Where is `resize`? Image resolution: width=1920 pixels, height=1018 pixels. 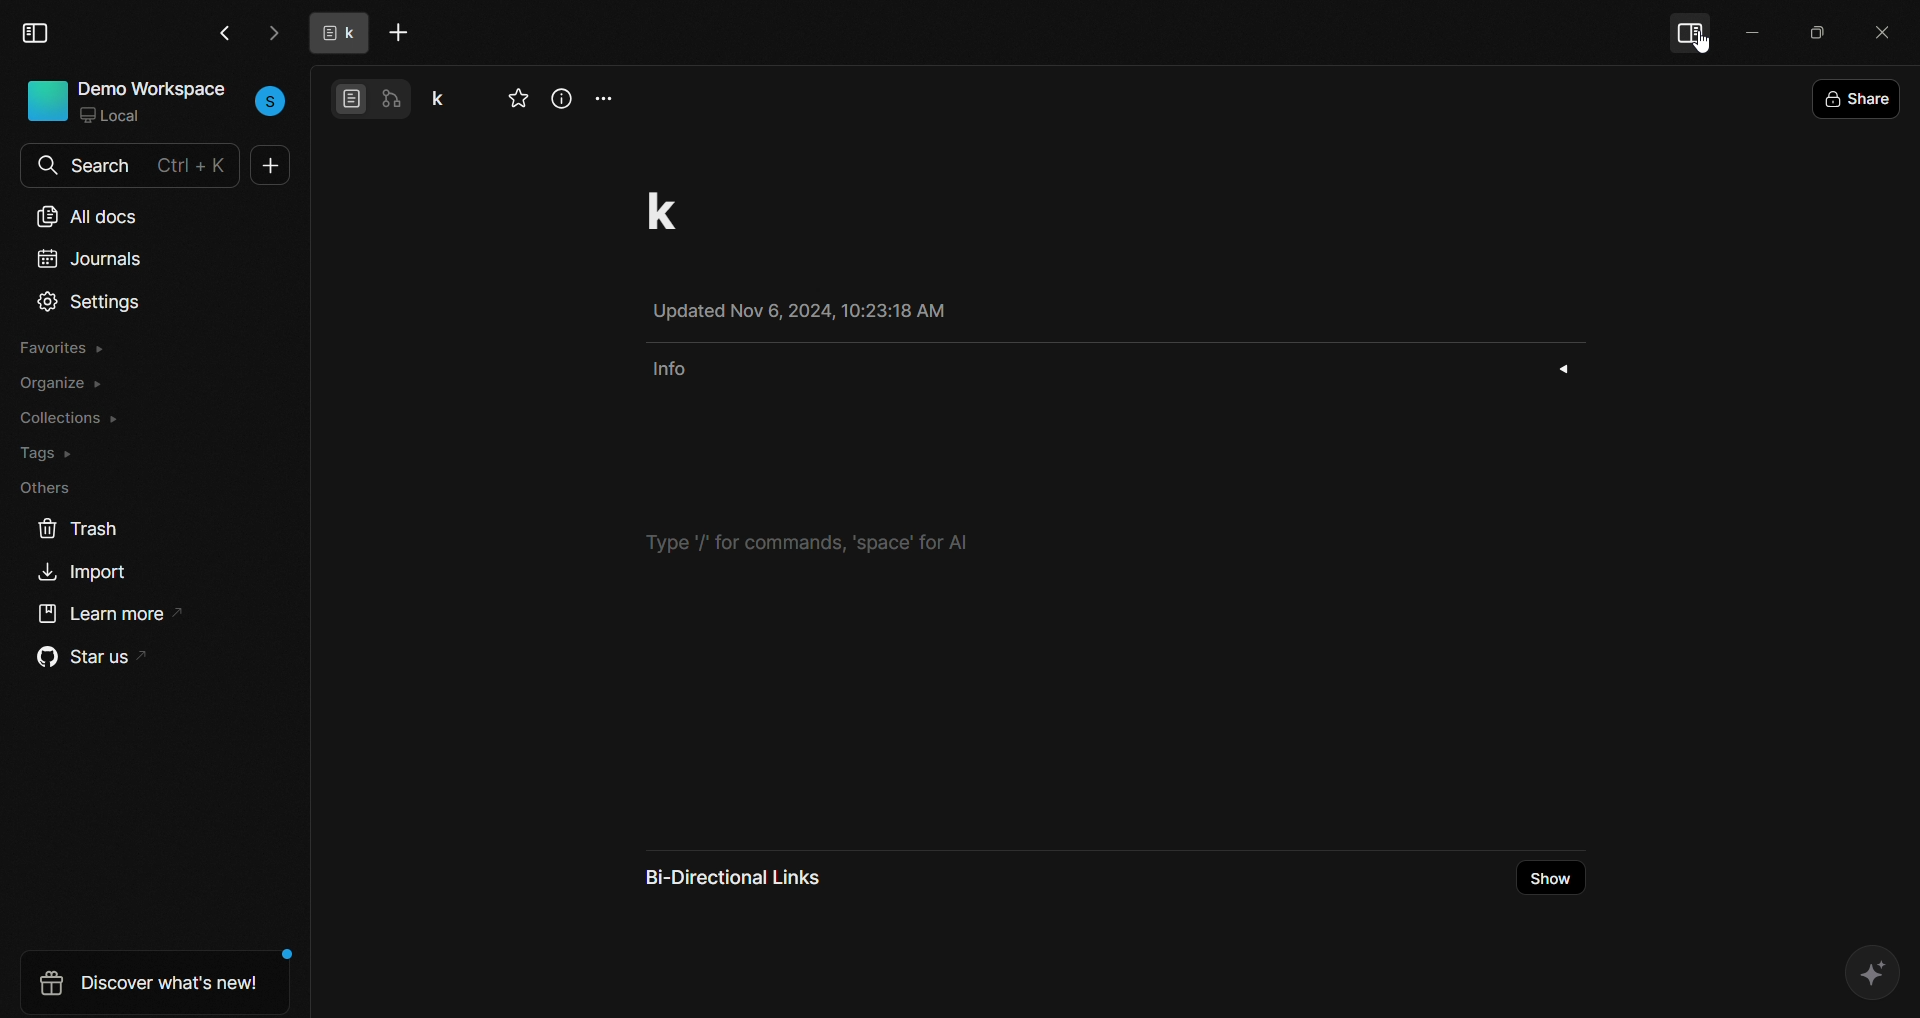 resize is located at coordinates (1817, 30).